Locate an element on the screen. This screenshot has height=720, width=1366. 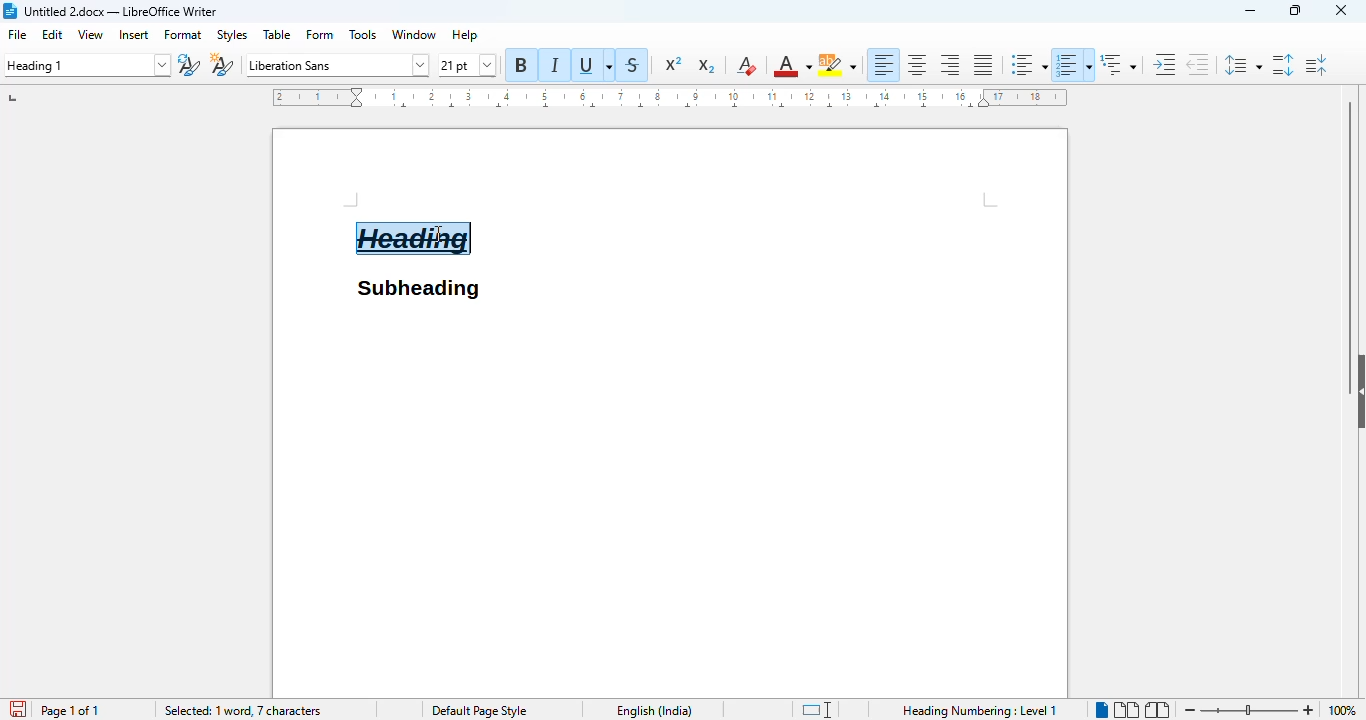
Document is located at coordinates (779, 215).